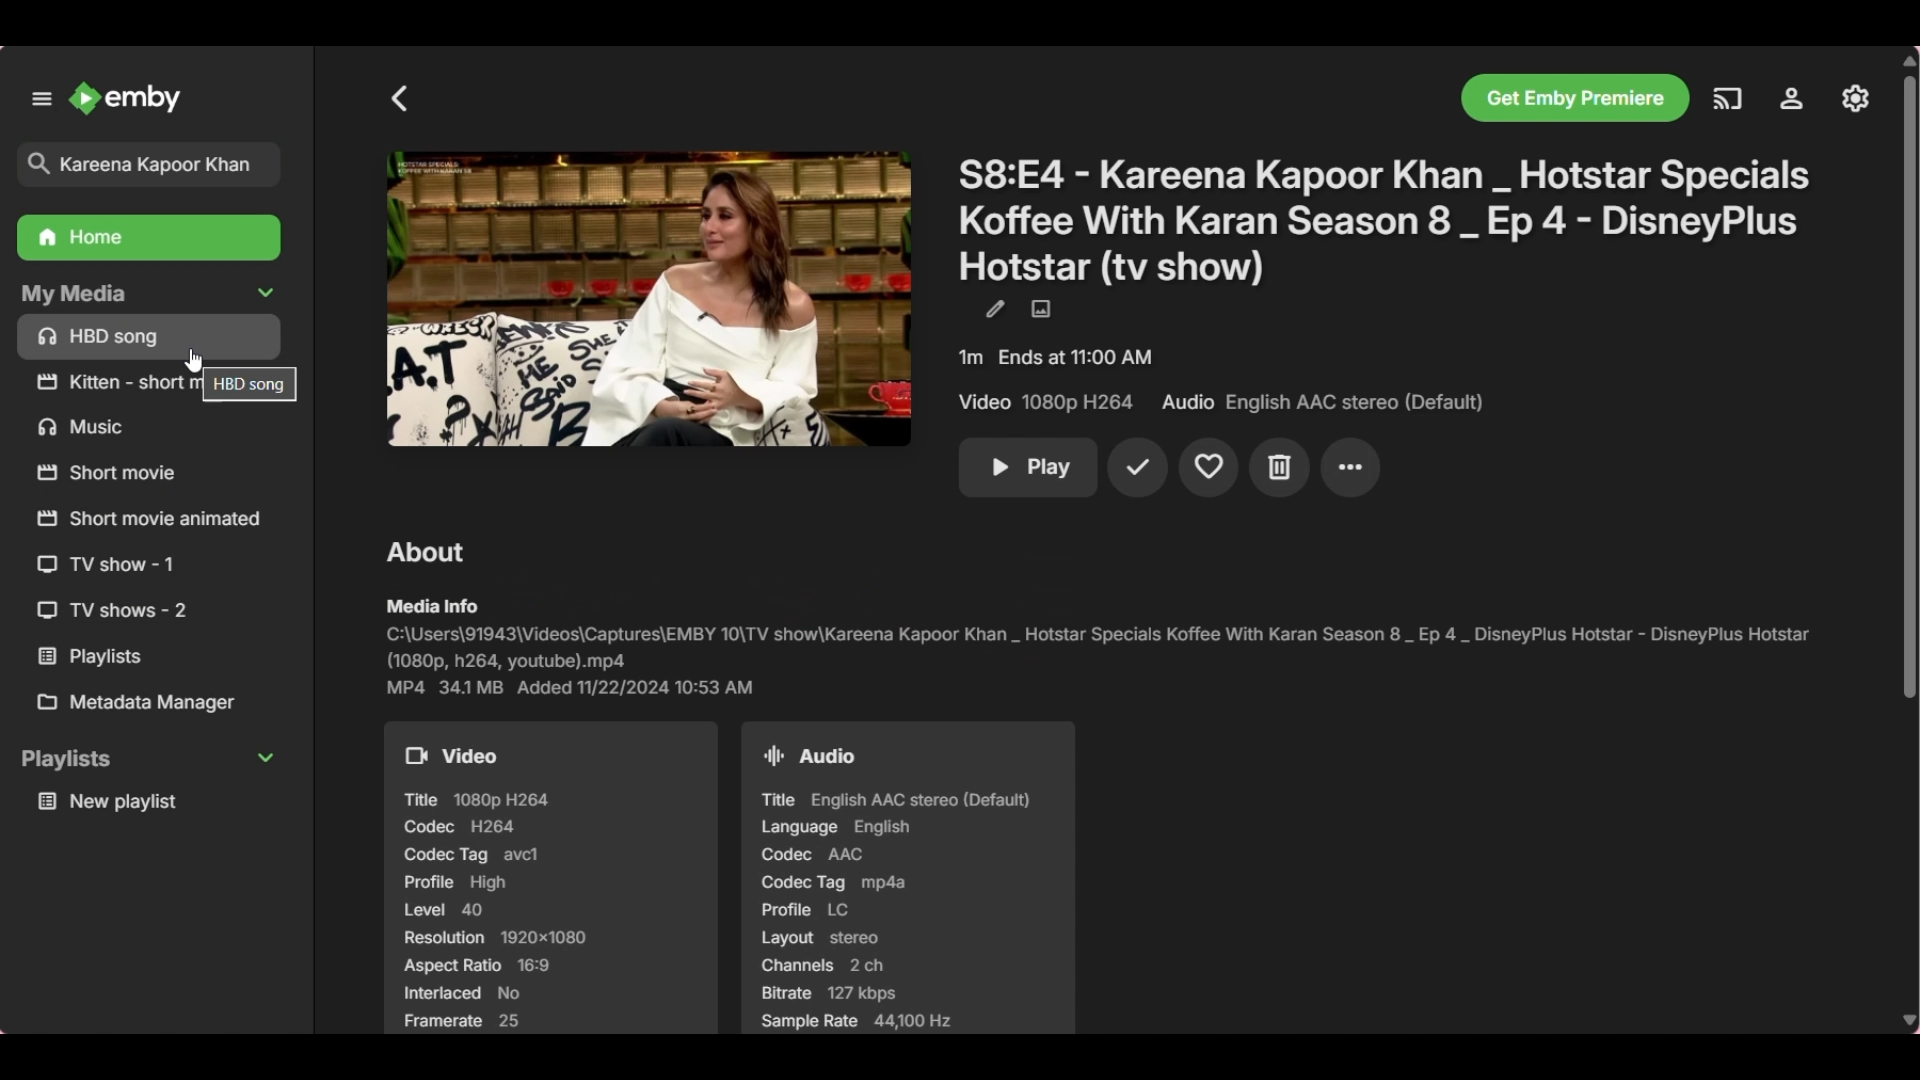  I want to click on Pathway and file name of selected search, so click(1100, 649).